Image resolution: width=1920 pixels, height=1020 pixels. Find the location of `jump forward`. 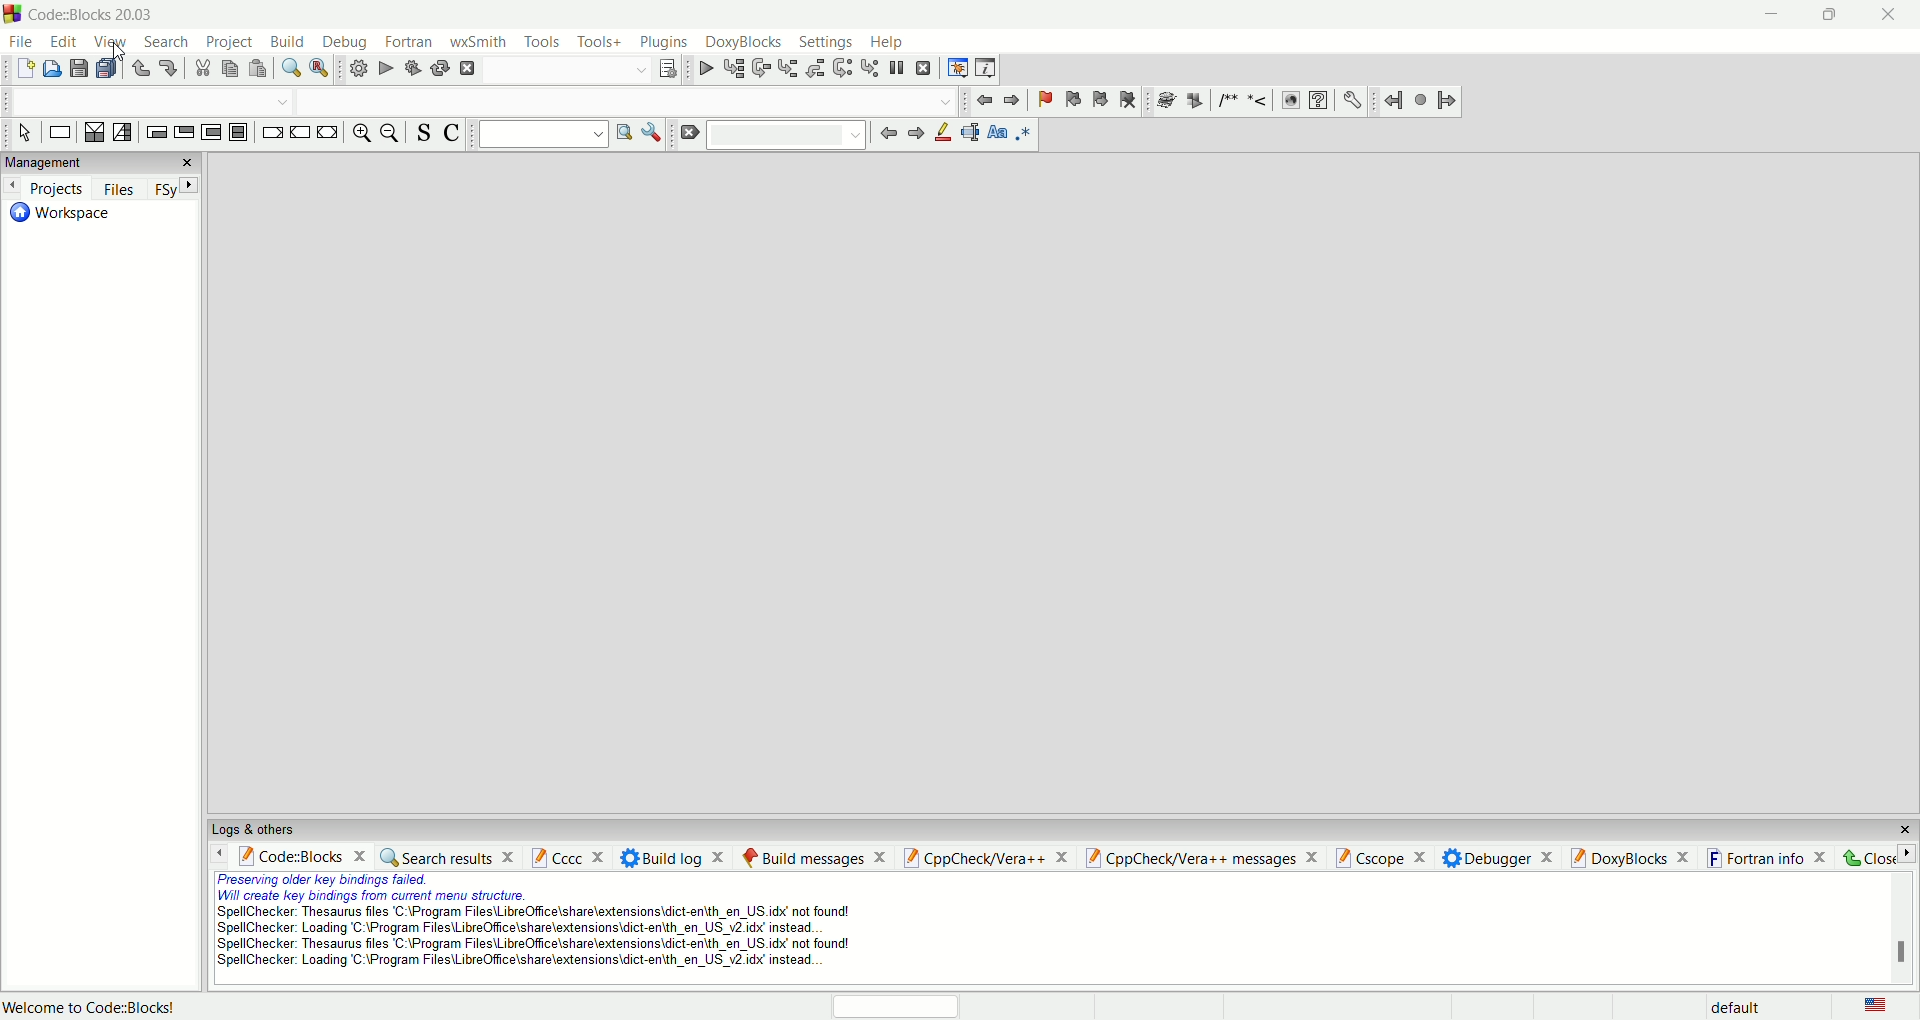

jump forward is located at coordinates (1012, 99).